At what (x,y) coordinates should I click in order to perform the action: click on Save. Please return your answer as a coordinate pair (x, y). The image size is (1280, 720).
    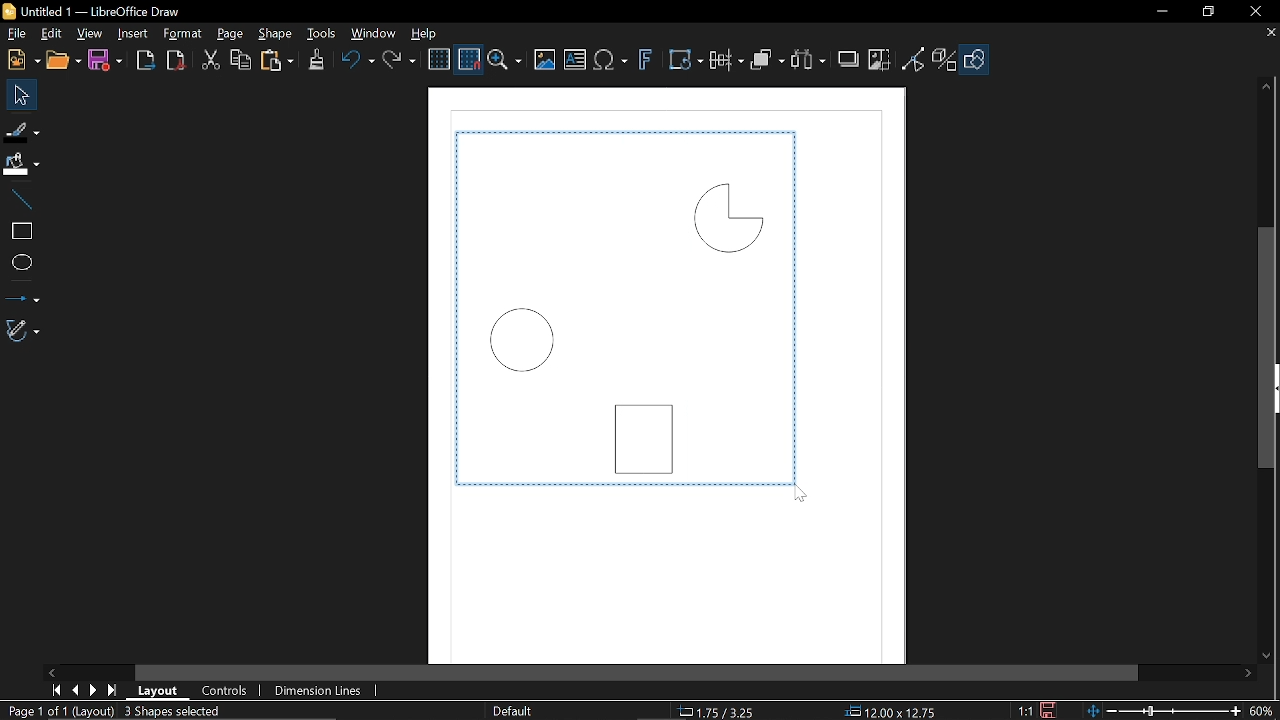
    Looking at the image, I should click on (104, 61).